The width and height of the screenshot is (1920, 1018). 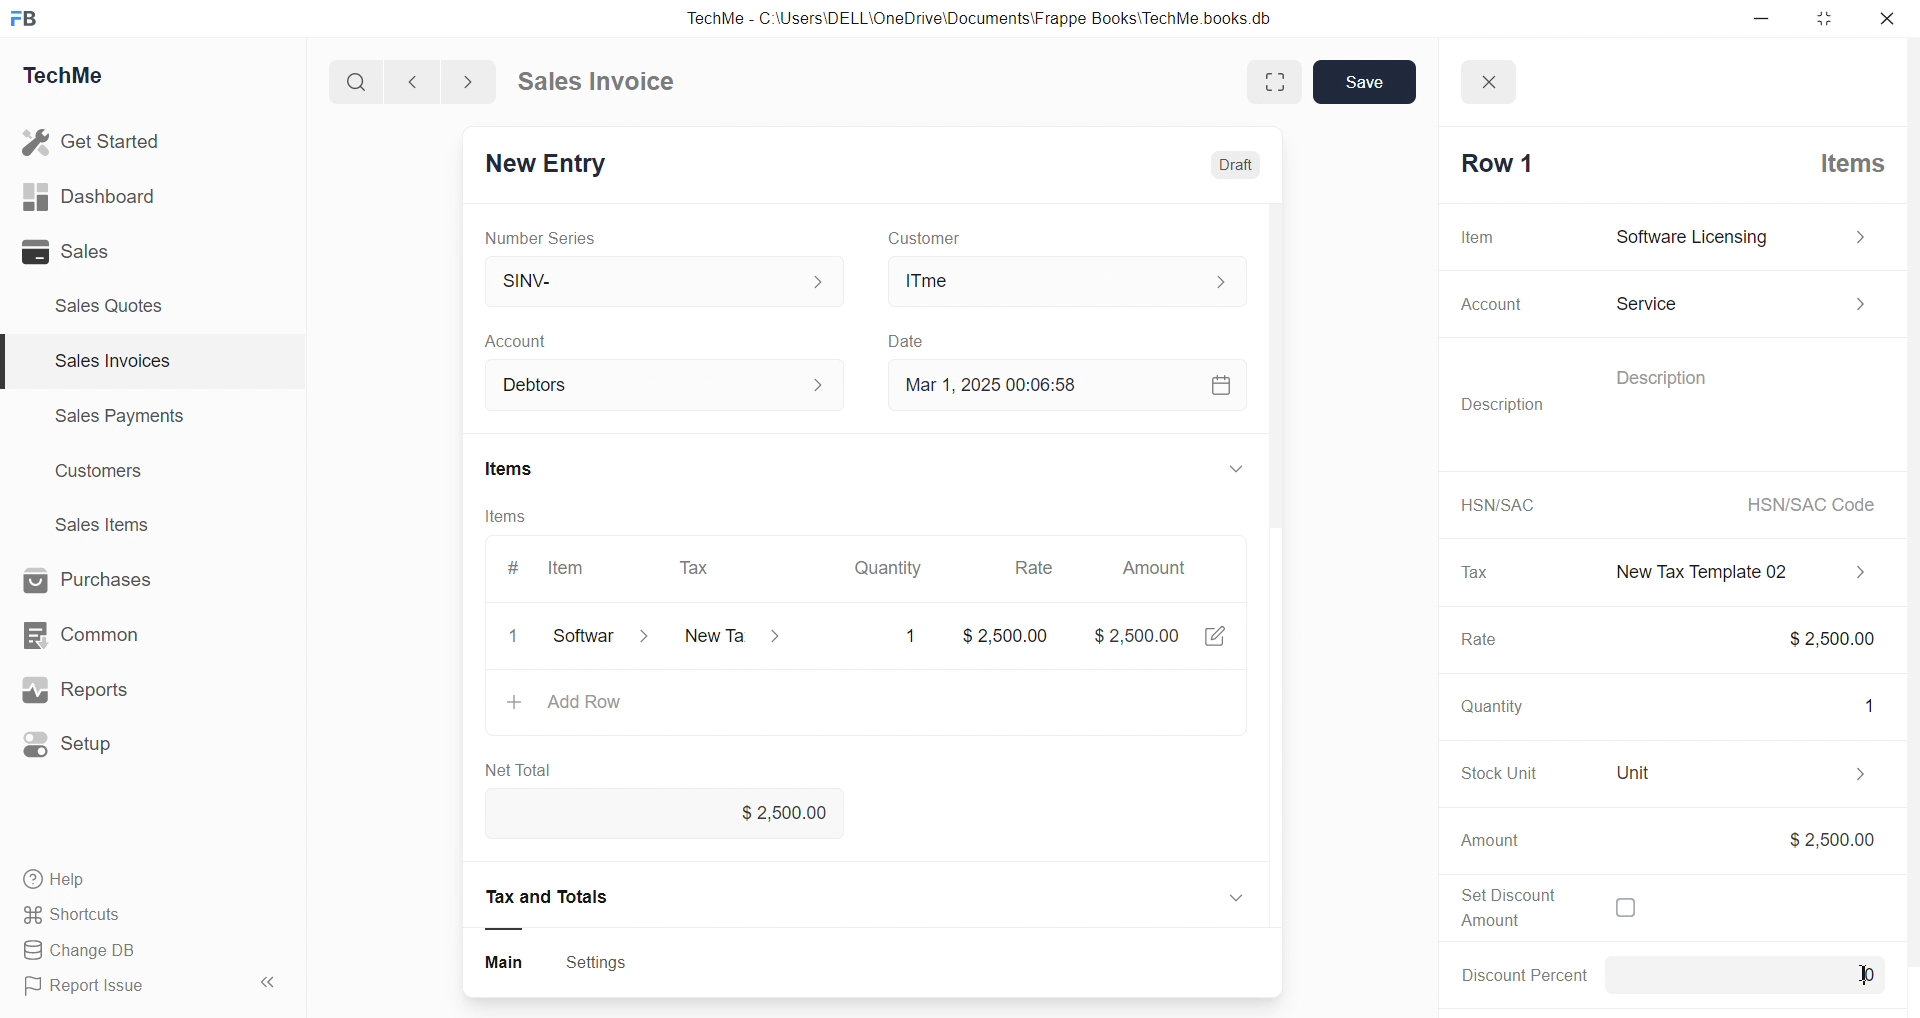 What do you see at coordinates (87, 952) in the screenshot?
I see `B& Change DB` at bounding box center [87, 952].